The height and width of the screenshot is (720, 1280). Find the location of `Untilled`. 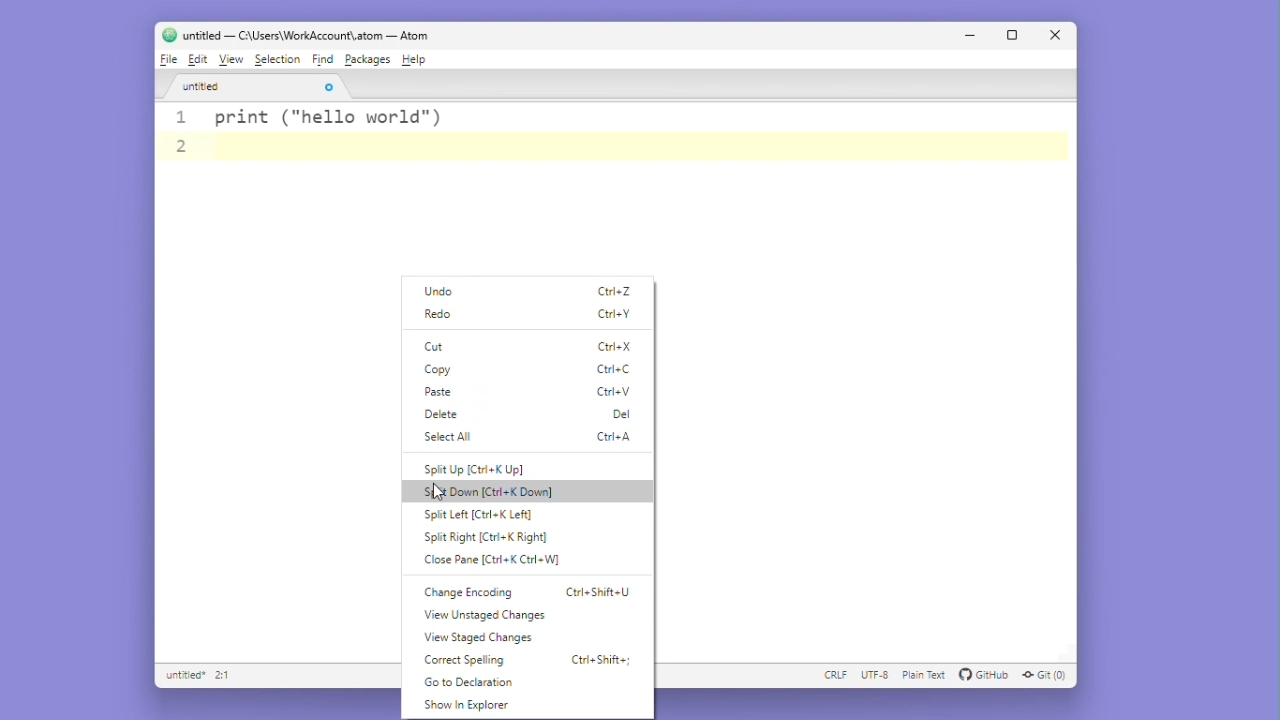

Untilled is located at coordinates (183, 677).